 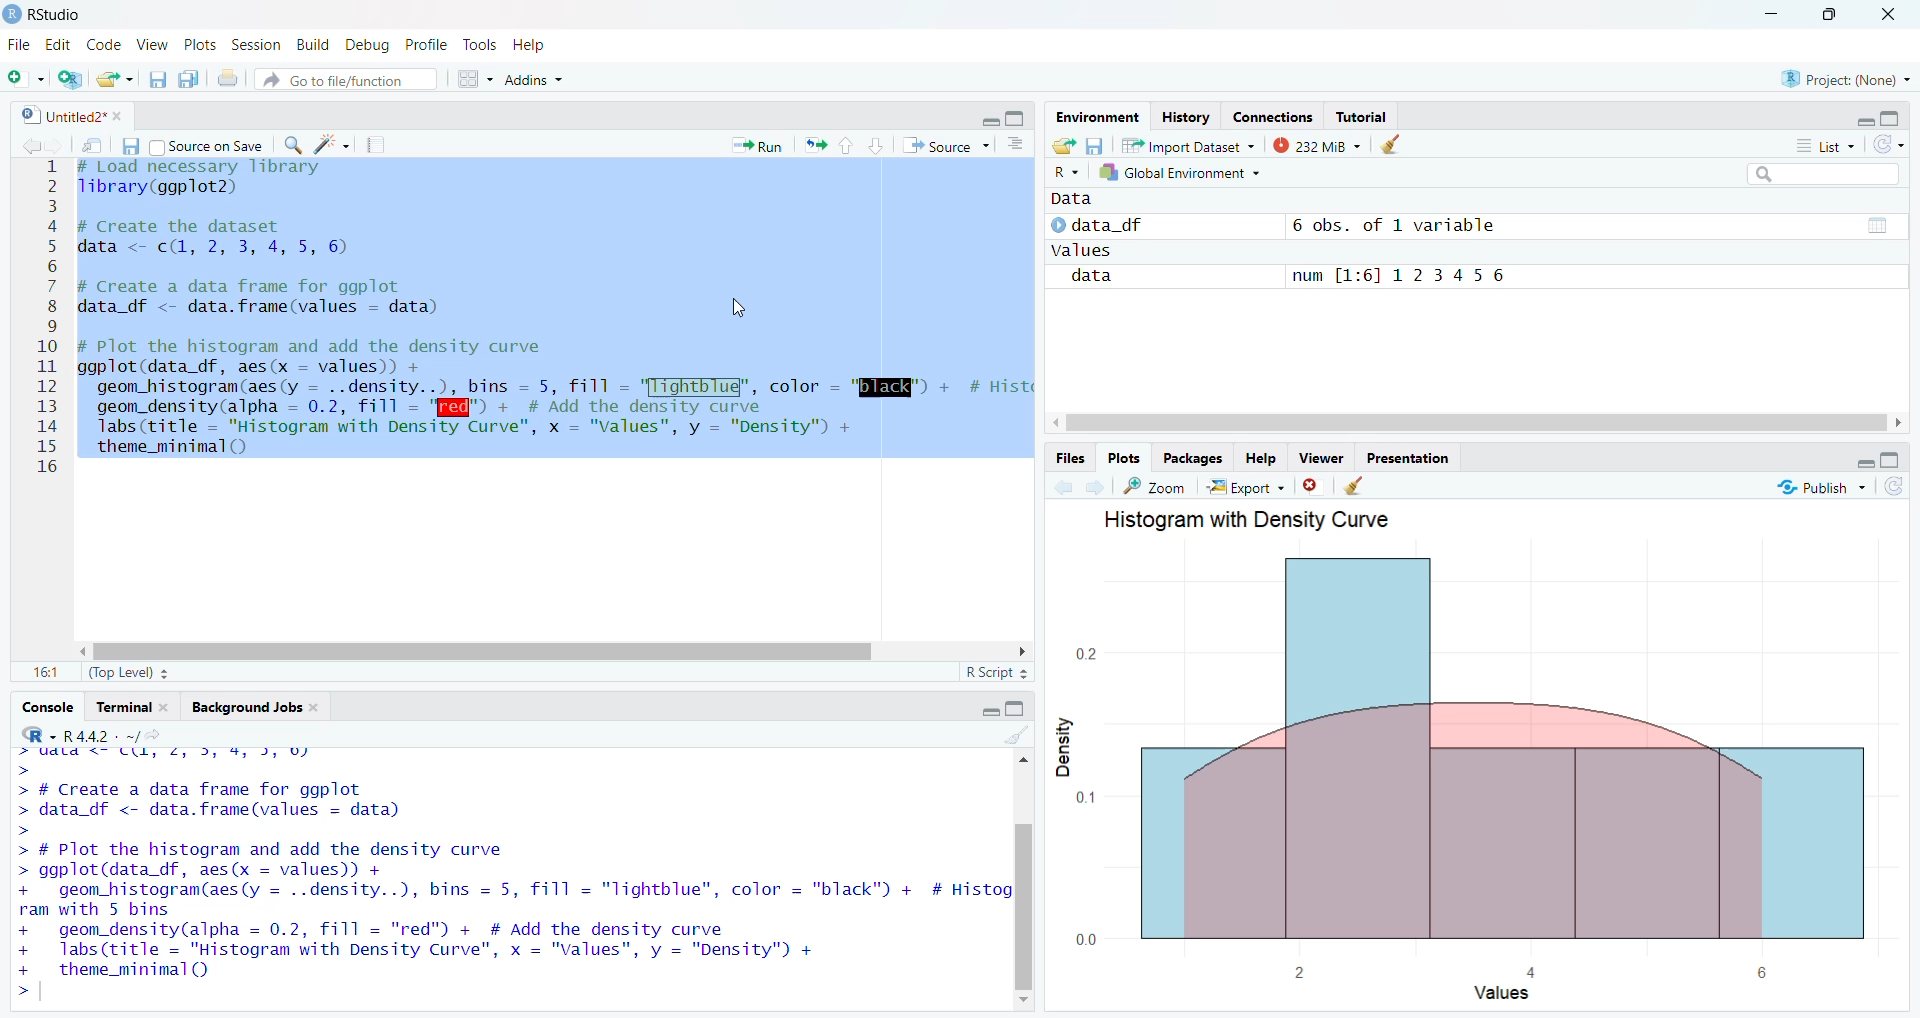 I want to click on move up, so click(x=1022, y=762).